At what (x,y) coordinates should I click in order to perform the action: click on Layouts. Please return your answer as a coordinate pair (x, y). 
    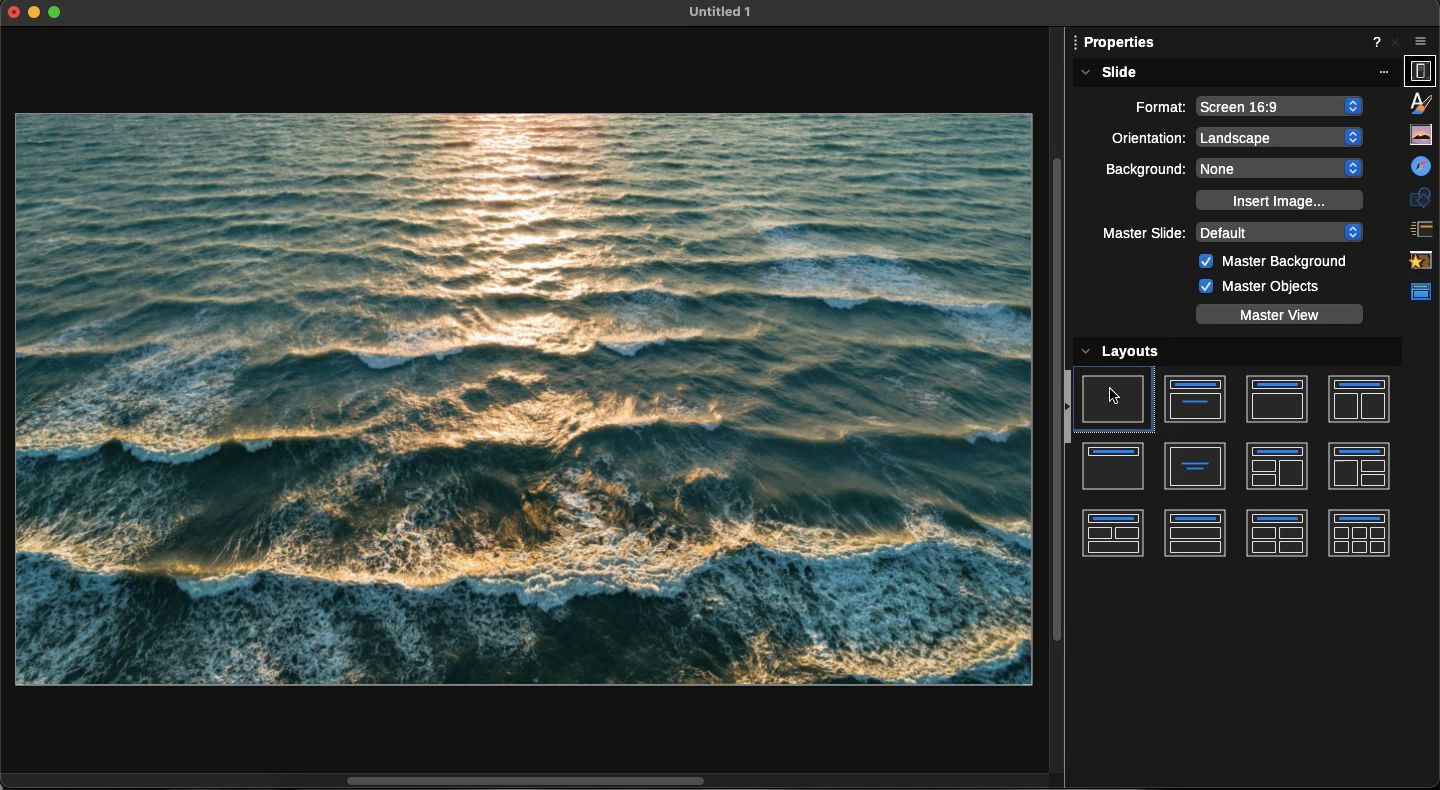
    Looking at the image, I should click on (1140, 352).